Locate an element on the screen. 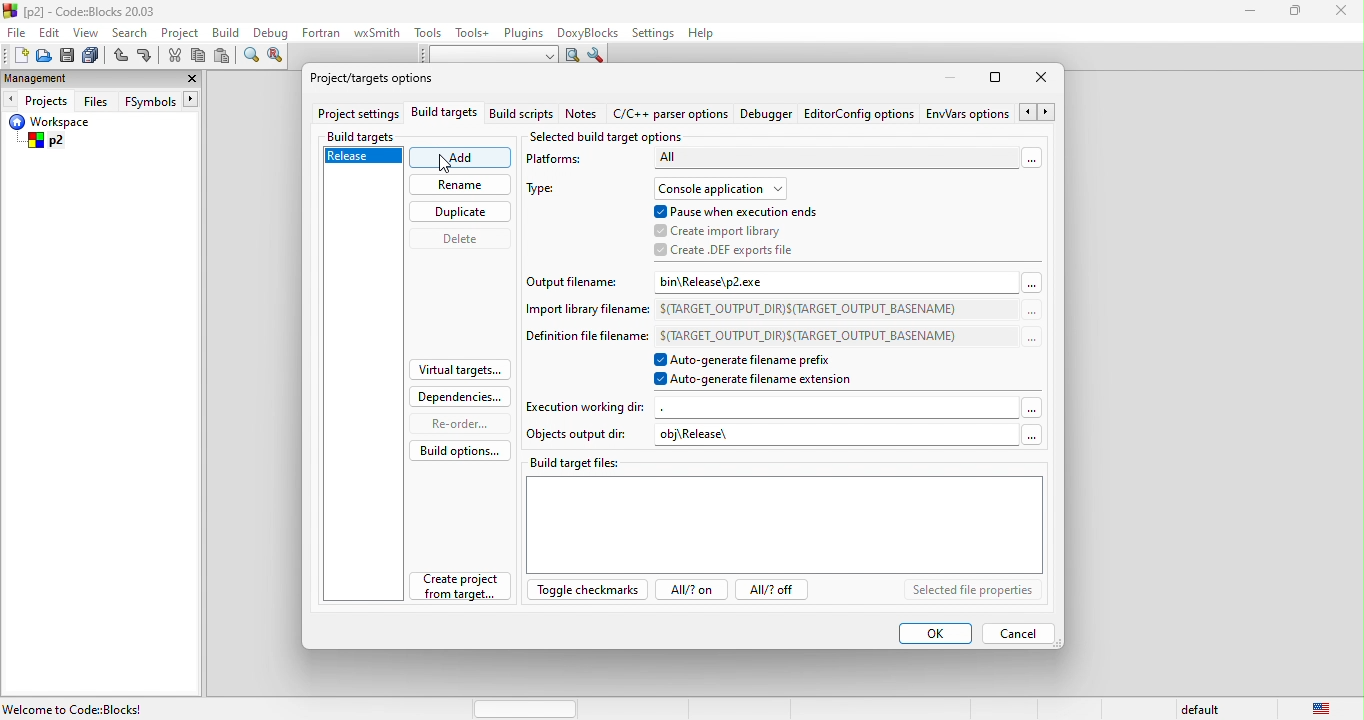 Image resolution: width=1364 pixels, height=720 pixels. file is located at coordinates (18, 32).